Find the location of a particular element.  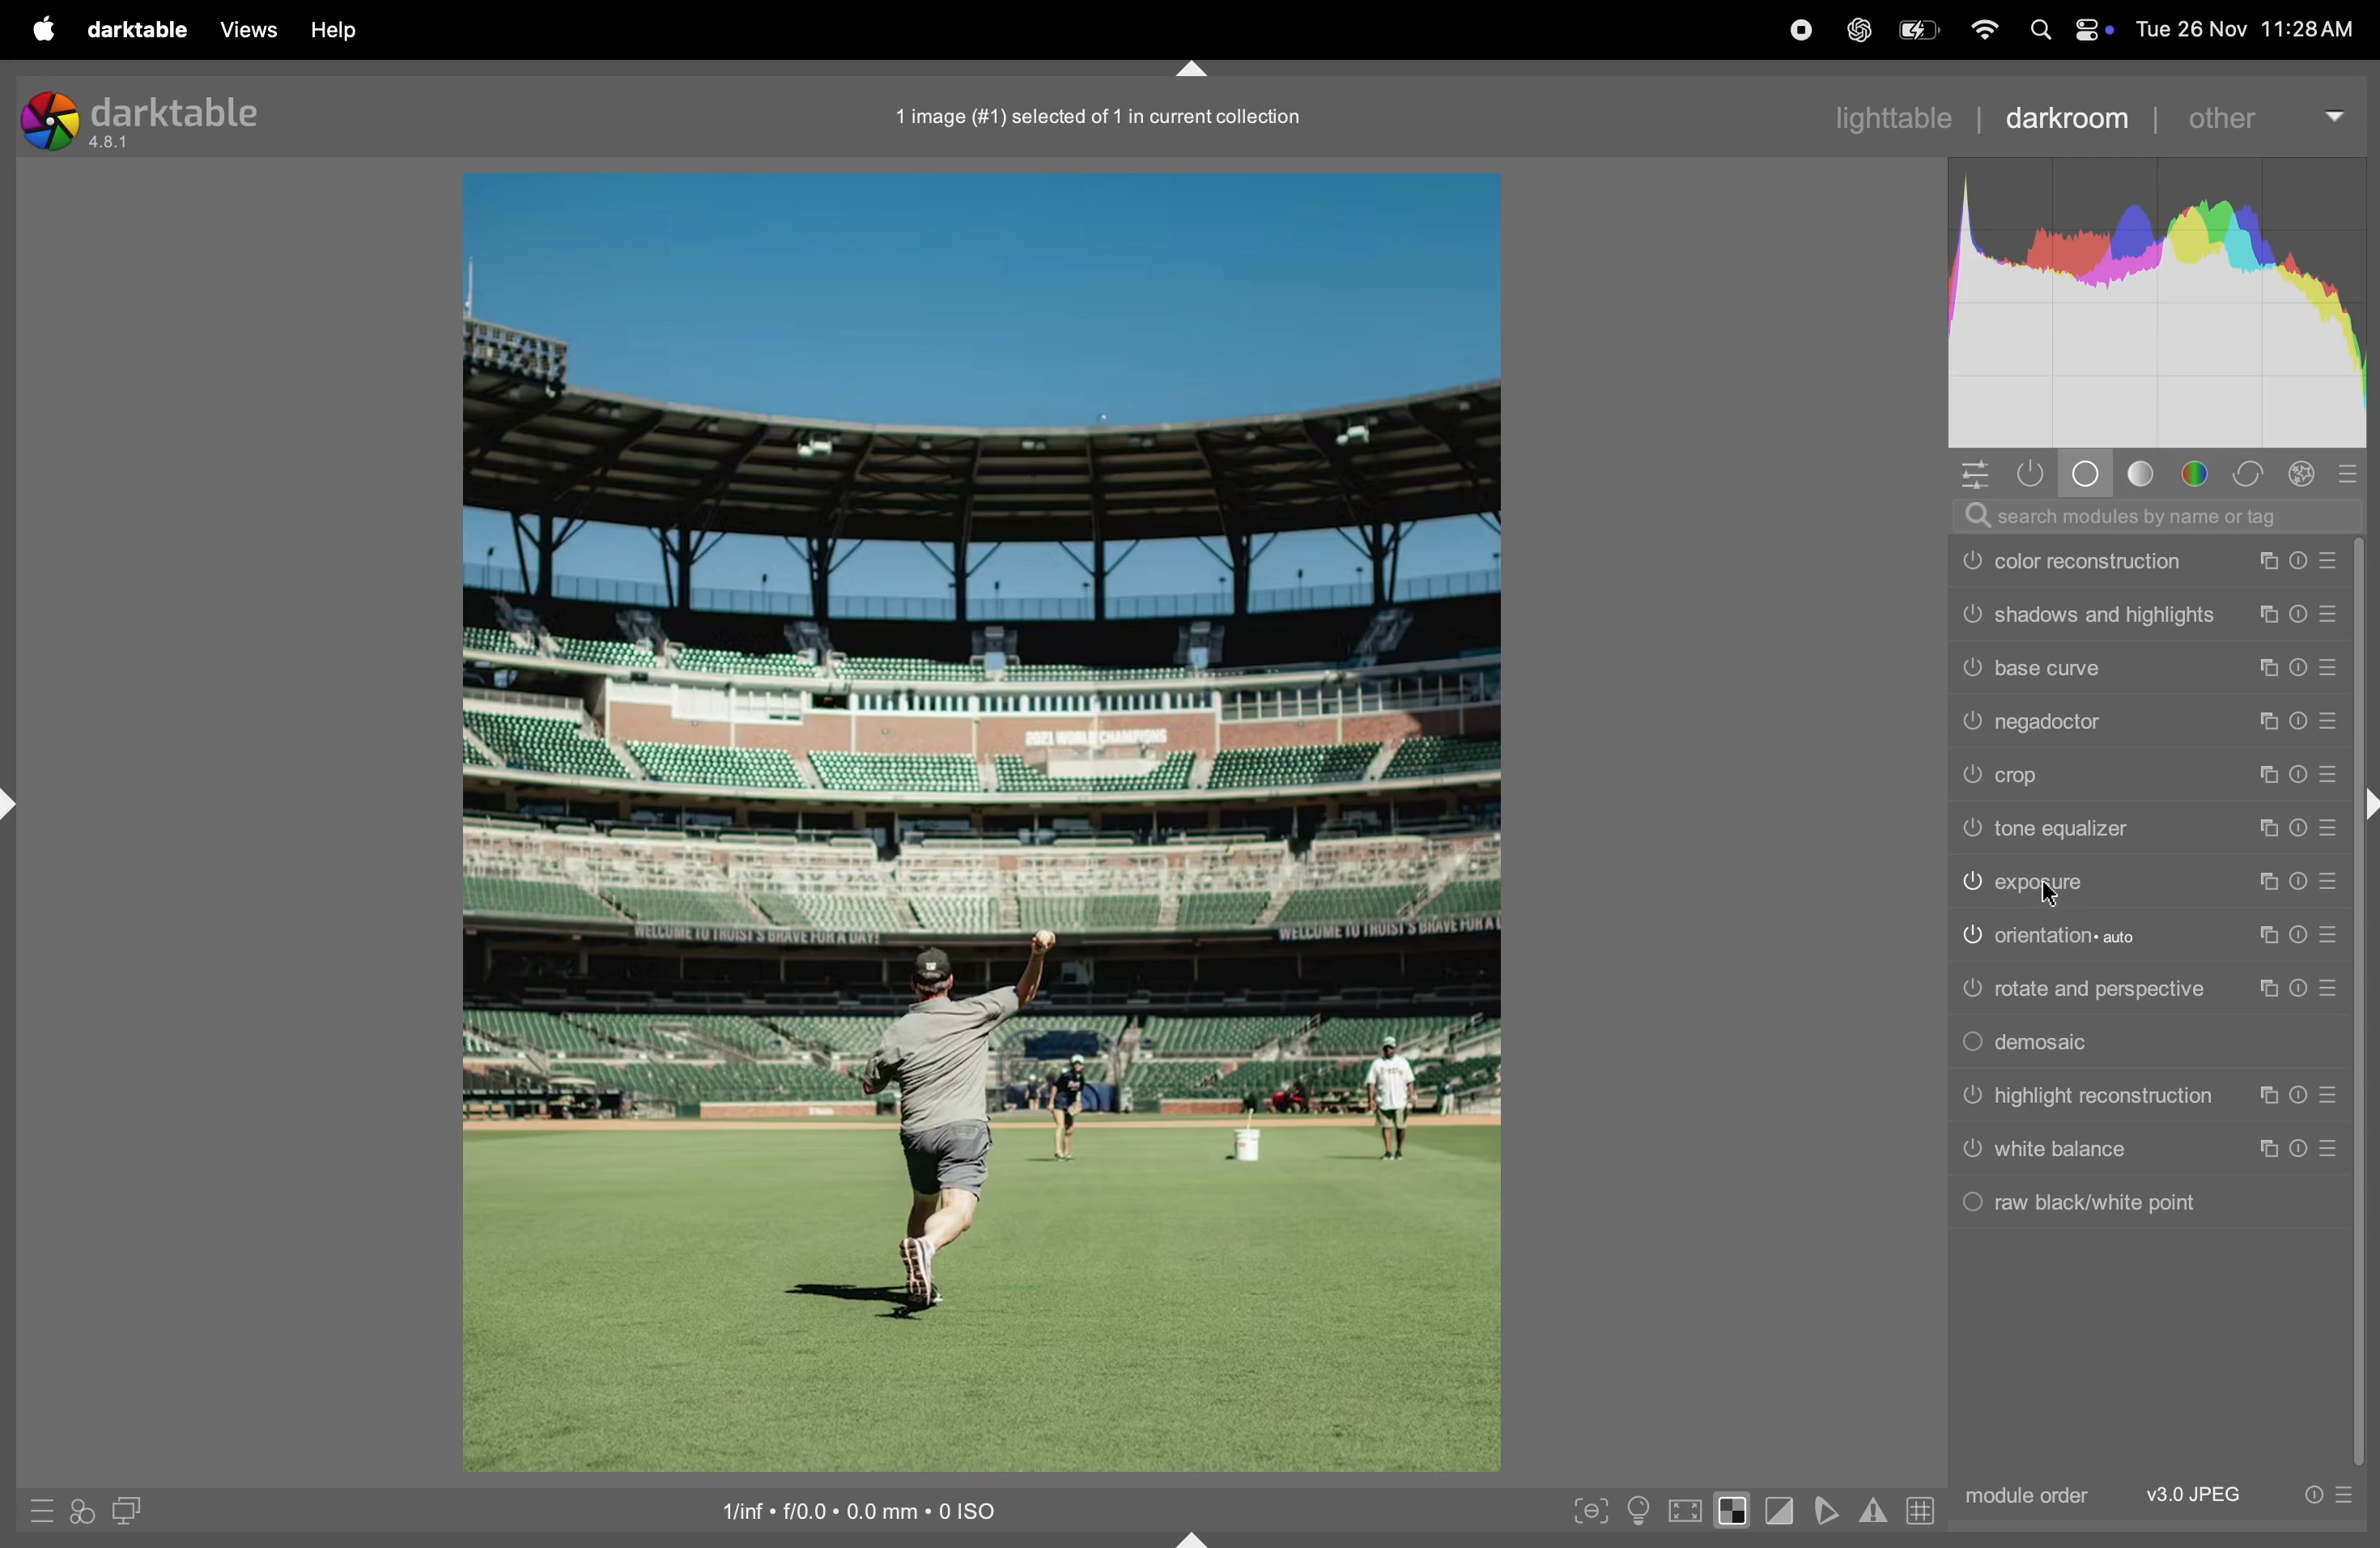

color is located at coordinates (2198, 474).